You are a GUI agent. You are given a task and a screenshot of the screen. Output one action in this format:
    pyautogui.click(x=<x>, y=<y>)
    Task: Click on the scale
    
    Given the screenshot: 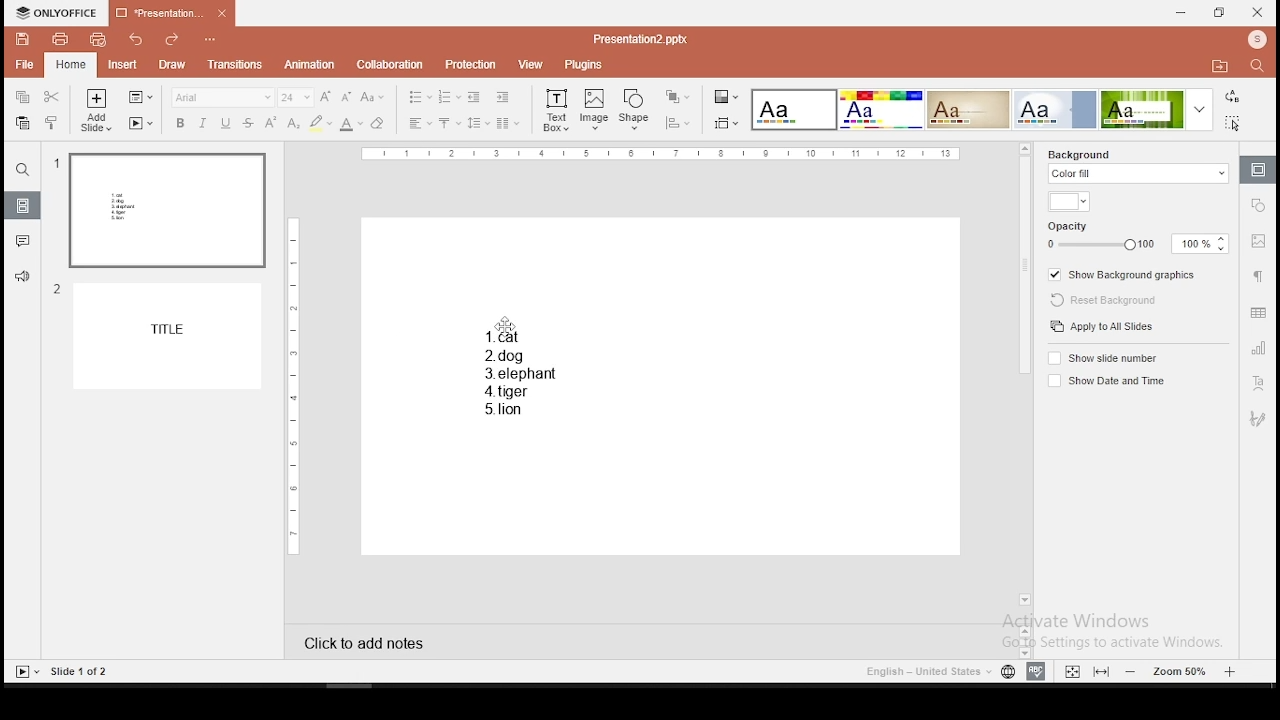 What is the action you would take?
    pyautogui.click(x=291, y=384)
    